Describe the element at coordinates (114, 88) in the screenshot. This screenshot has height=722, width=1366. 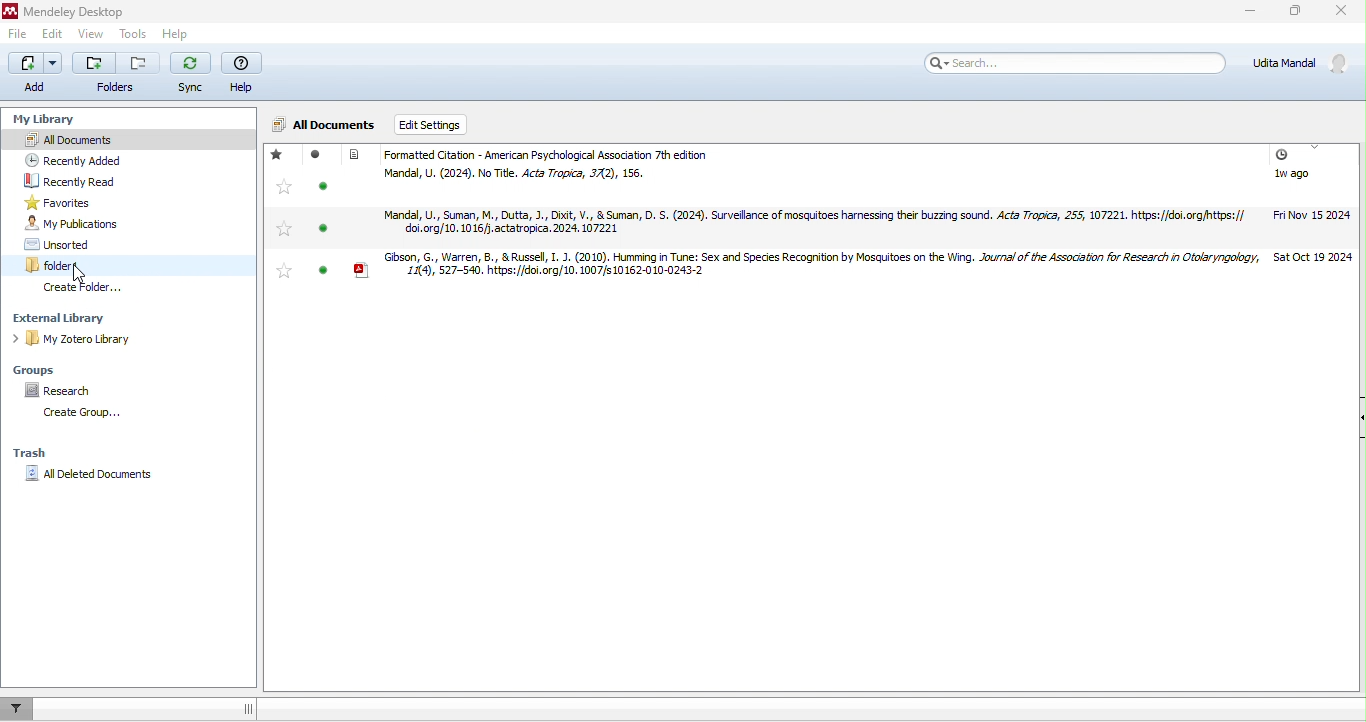
I see `Folders` at that location.